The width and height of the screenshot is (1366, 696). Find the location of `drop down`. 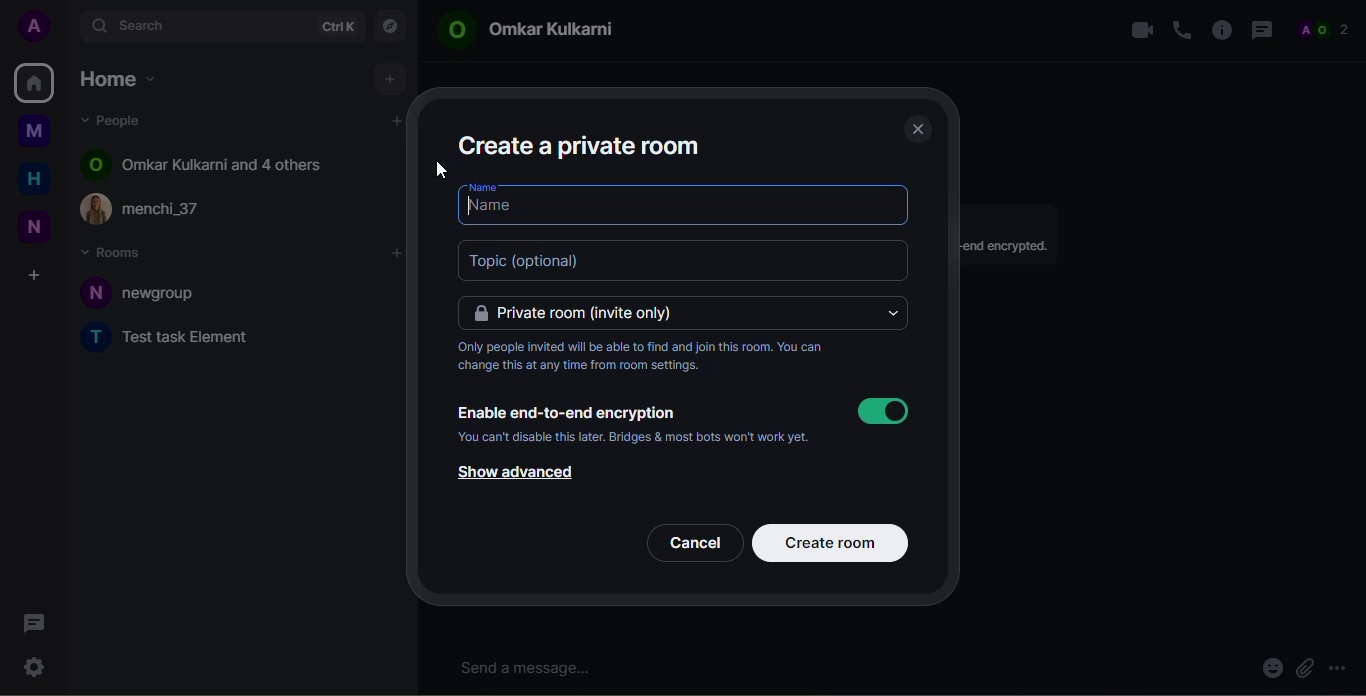

drop down is located at coordinates (891, 313).